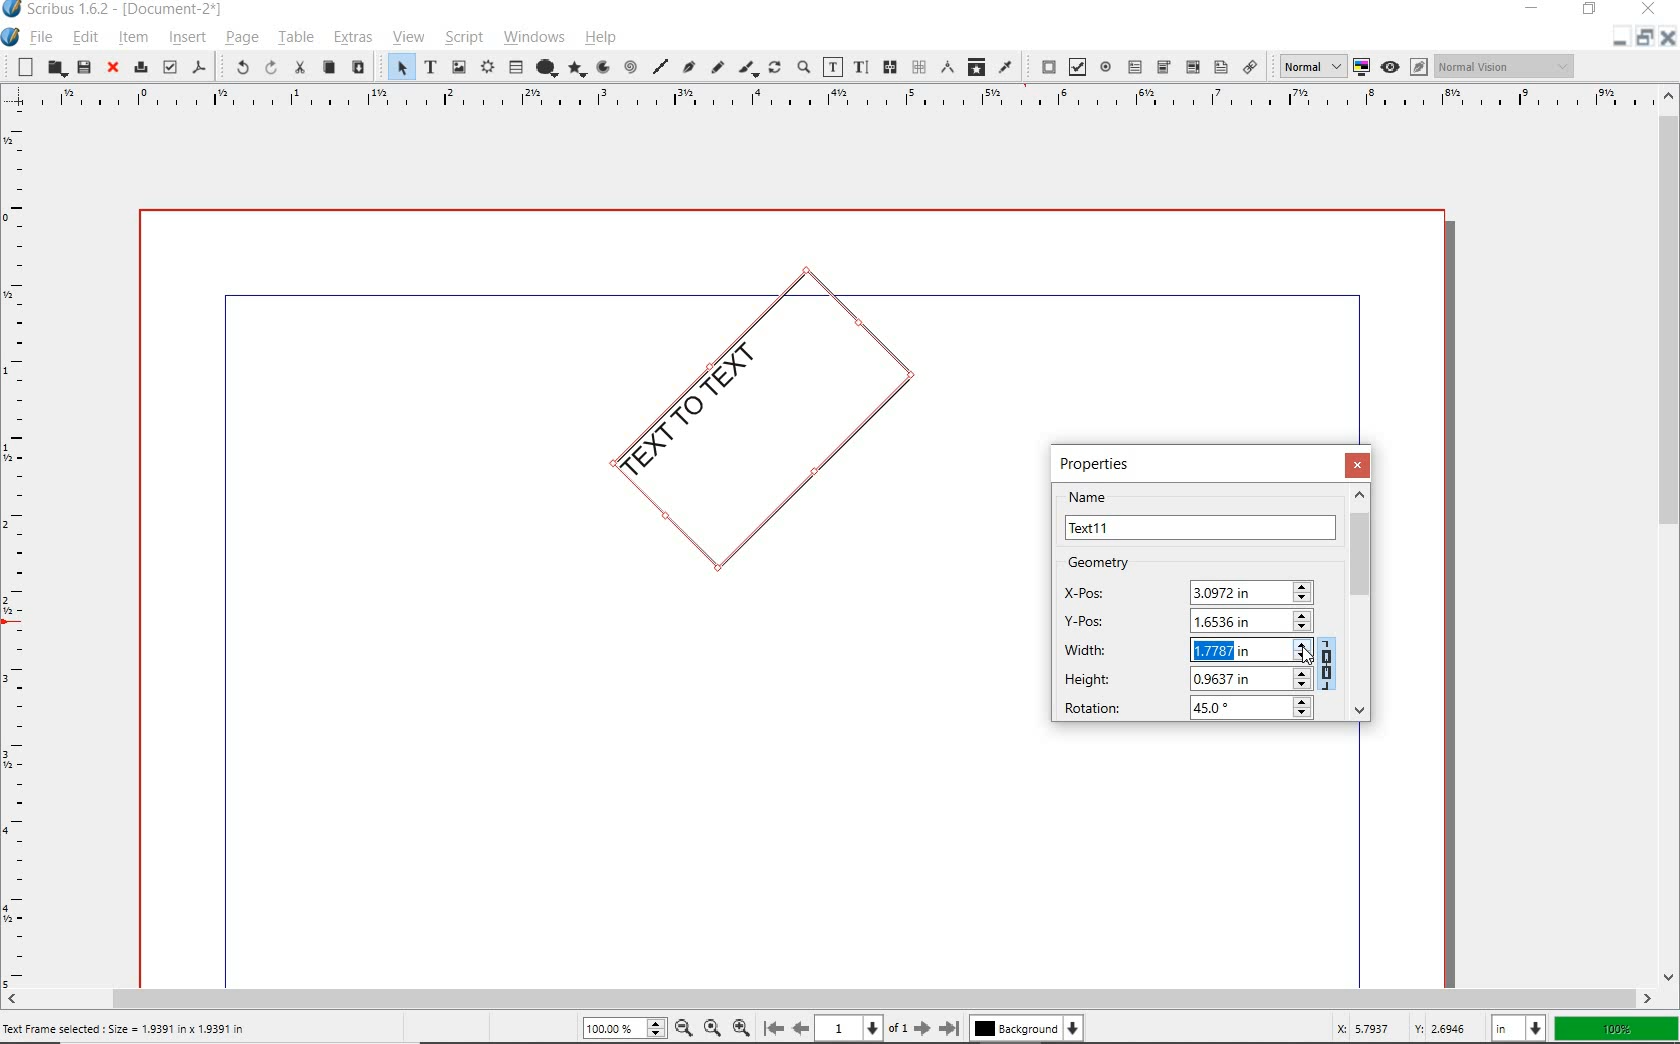 This screenshot has height=1044, width=1680. What do you see at coordinates (1008, 69) in the screenshot?
I see `eye dropper` at bounding box center [1008, 69].